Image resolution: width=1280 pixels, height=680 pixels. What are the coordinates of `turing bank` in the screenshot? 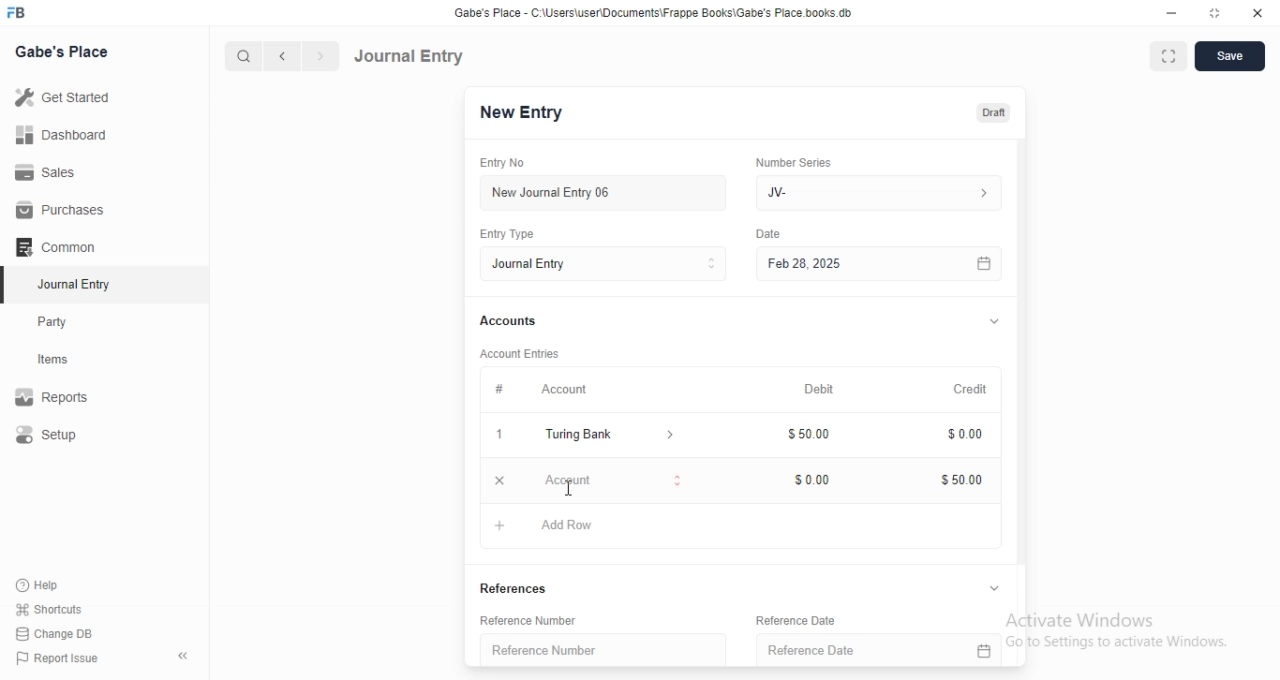 It's located at (606, 436).